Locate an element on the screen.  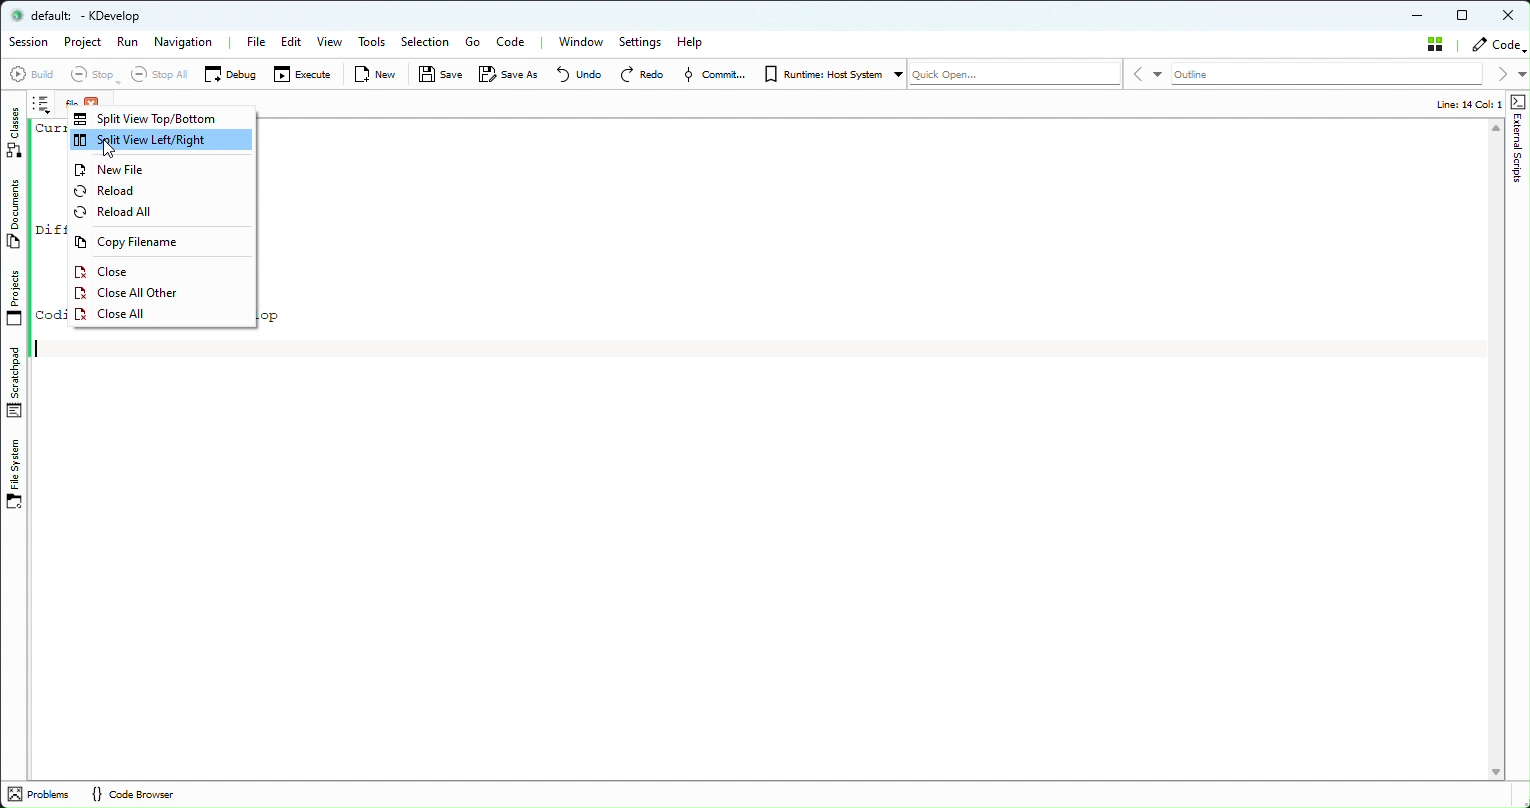
Code Browser is located at coordinates (140, 794).